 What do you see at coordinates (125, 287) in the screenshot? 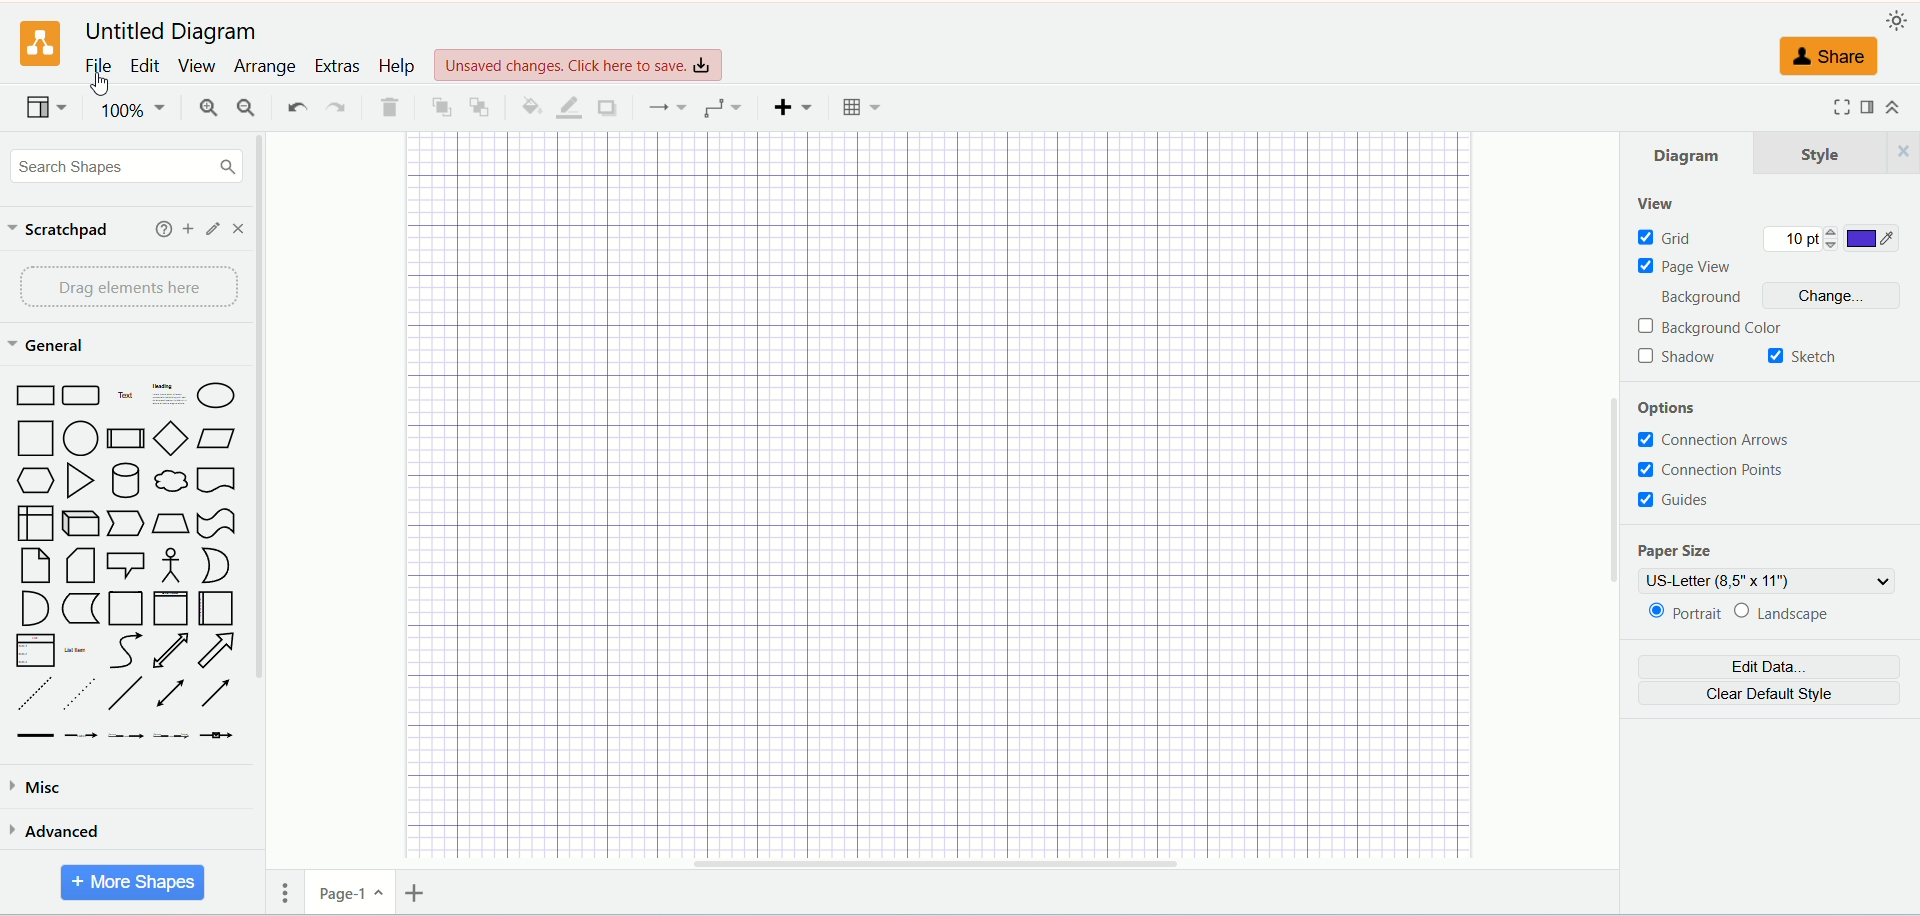
I see `drag element here` at bounding box center [125, 287].